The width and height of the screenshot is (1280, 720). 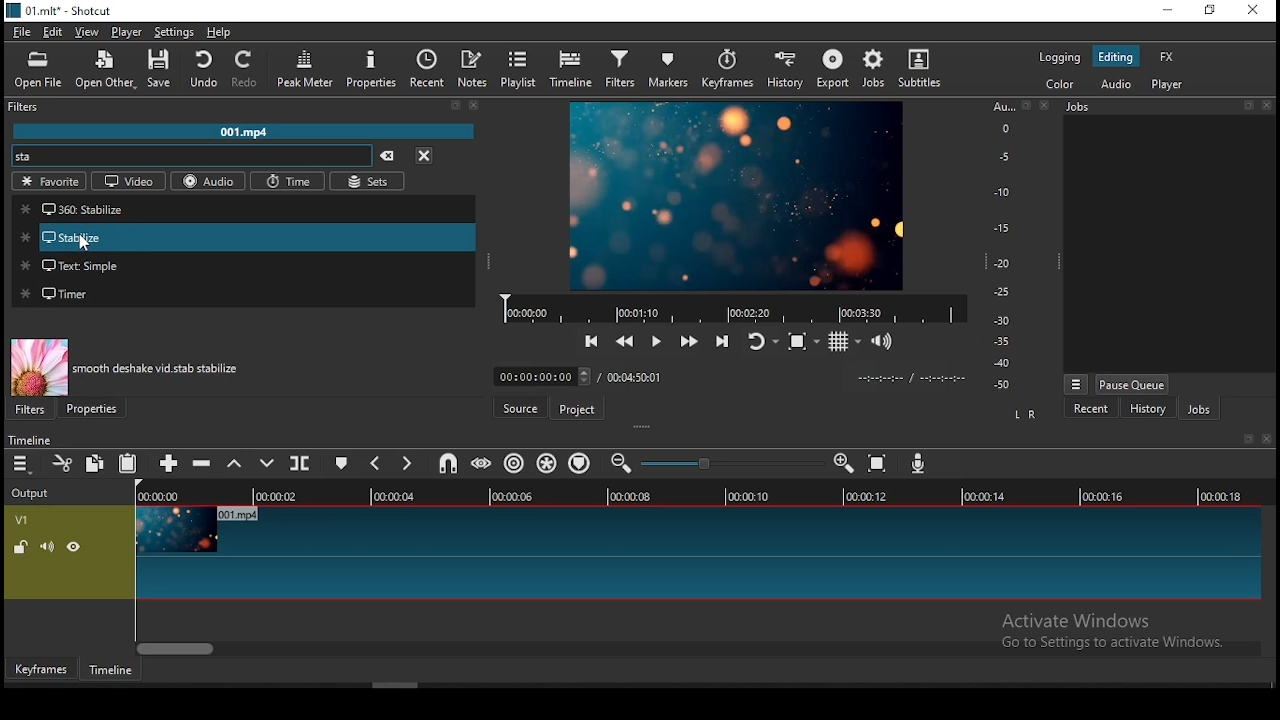 I want to click on skip to the next point, so click(x=719, y=338).